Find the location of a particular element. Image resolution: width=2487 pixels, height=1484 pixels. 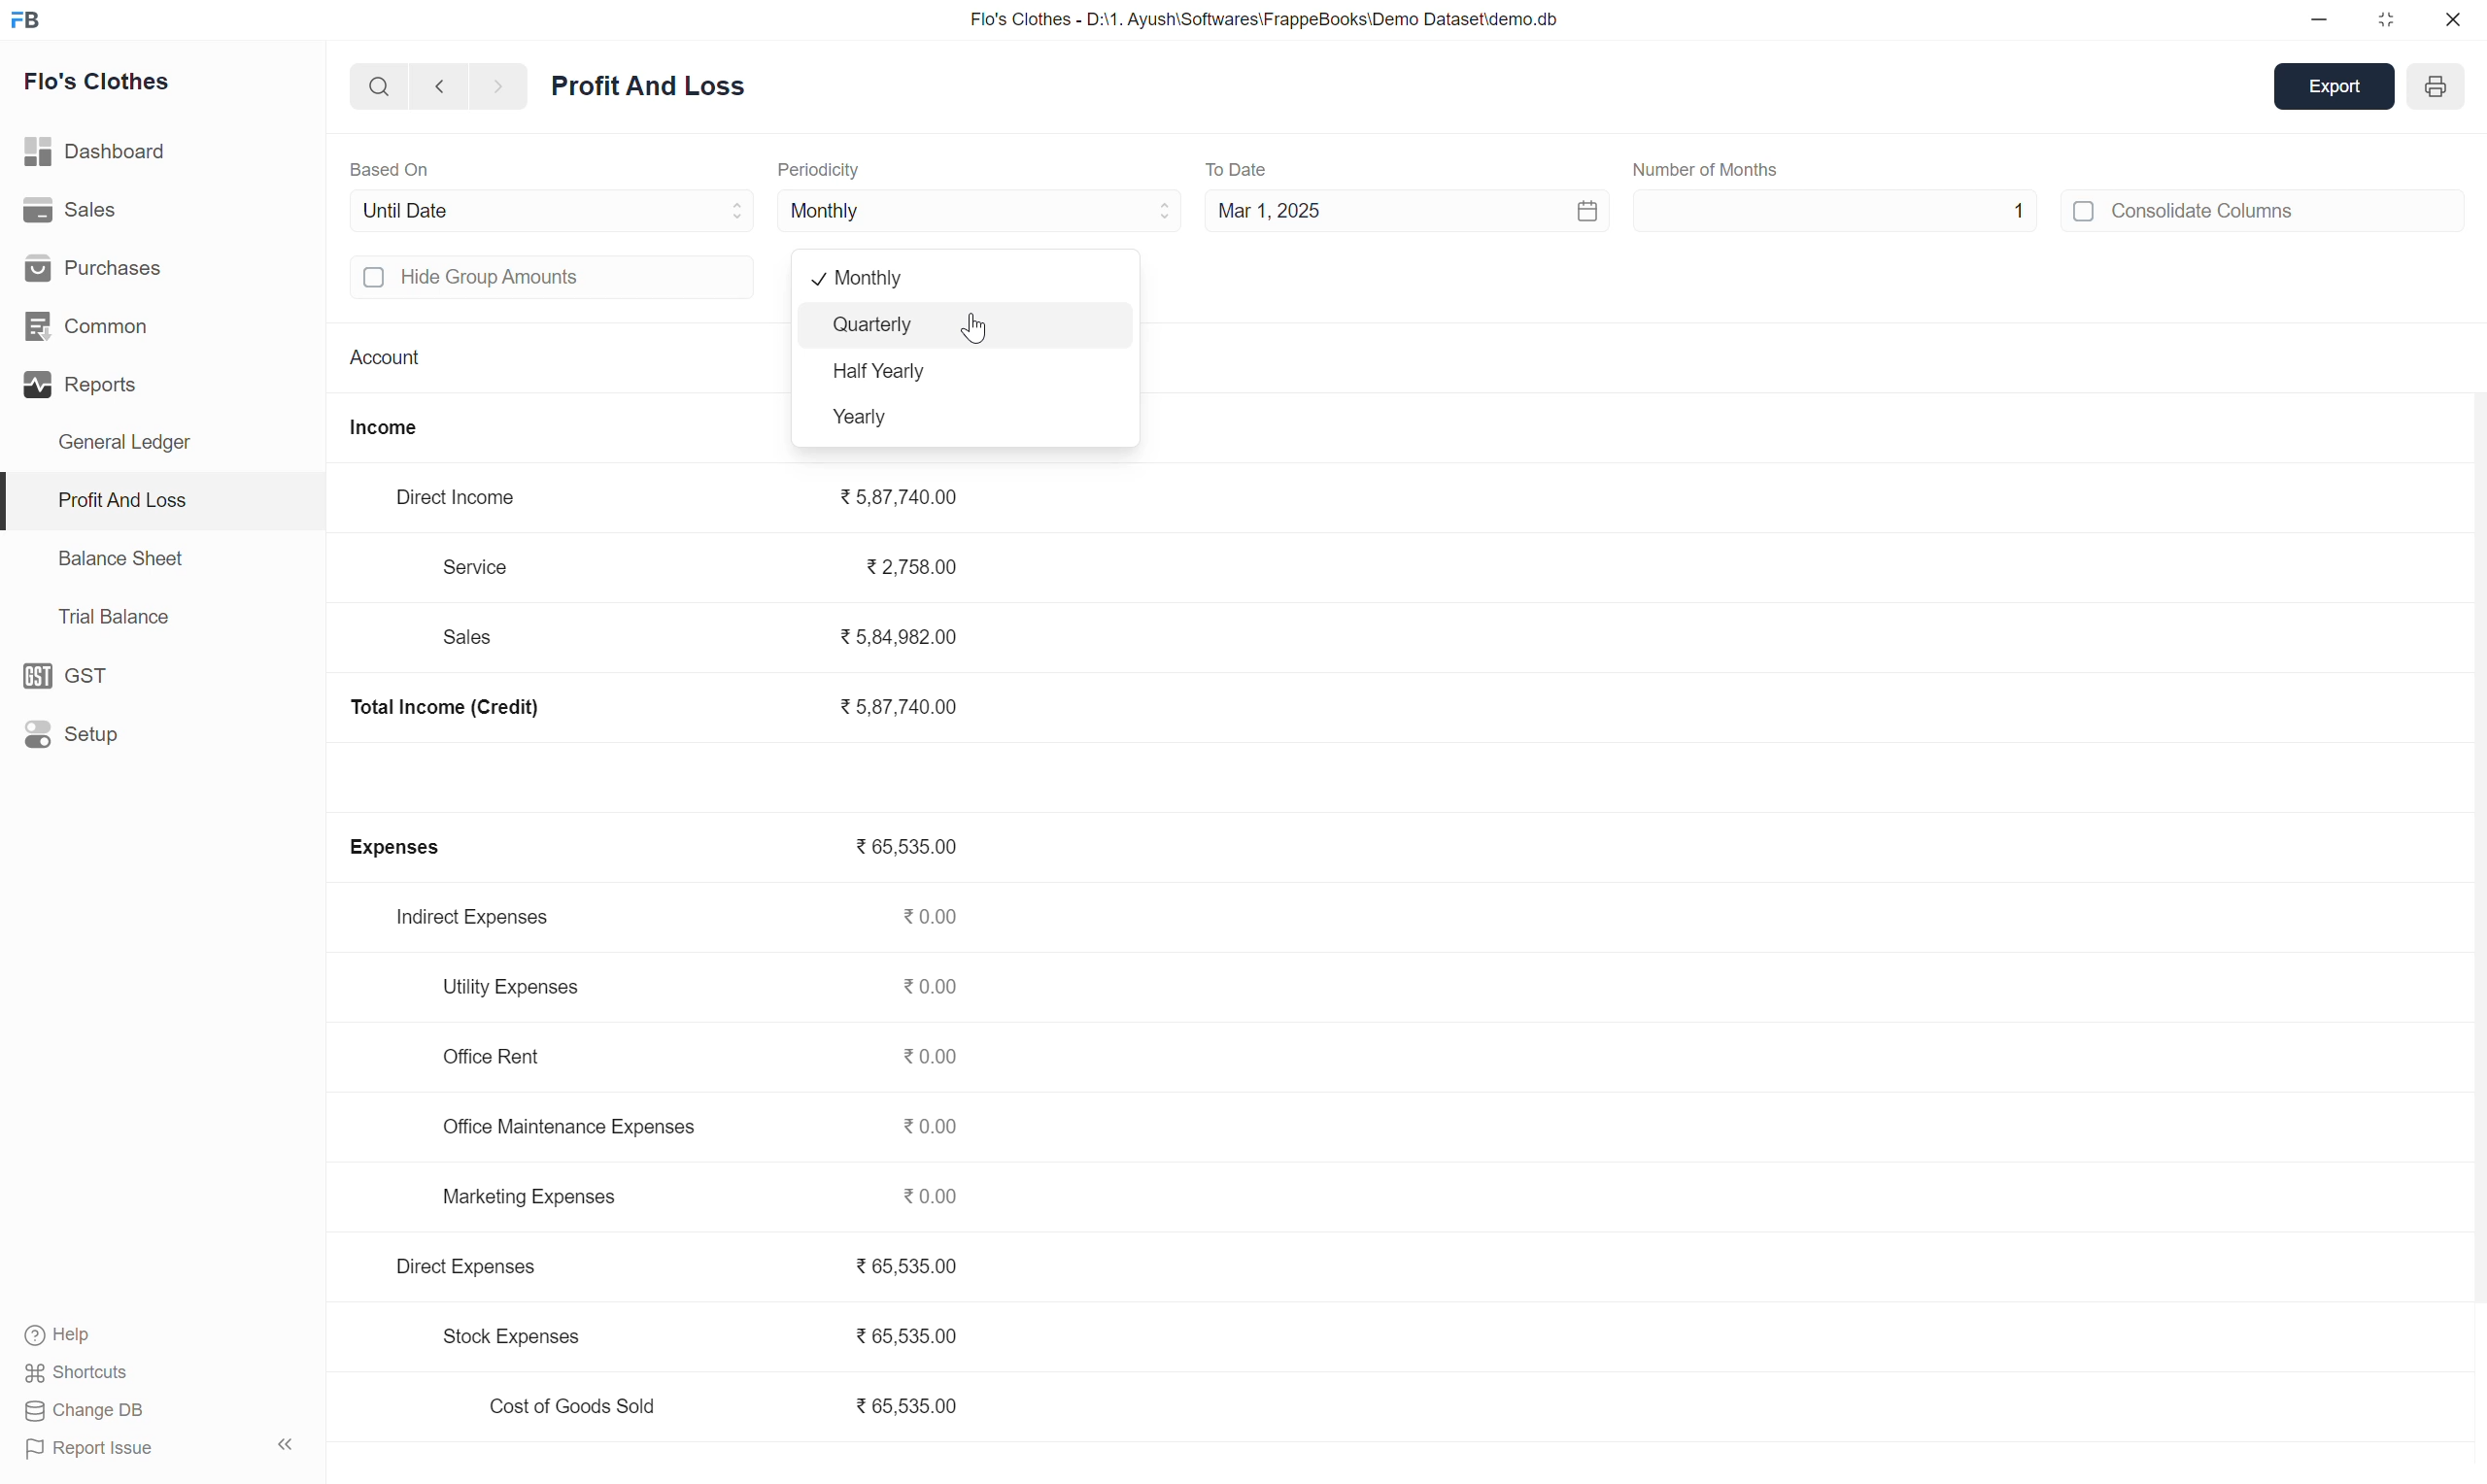

Cursor is located at coordinates (982, 325).